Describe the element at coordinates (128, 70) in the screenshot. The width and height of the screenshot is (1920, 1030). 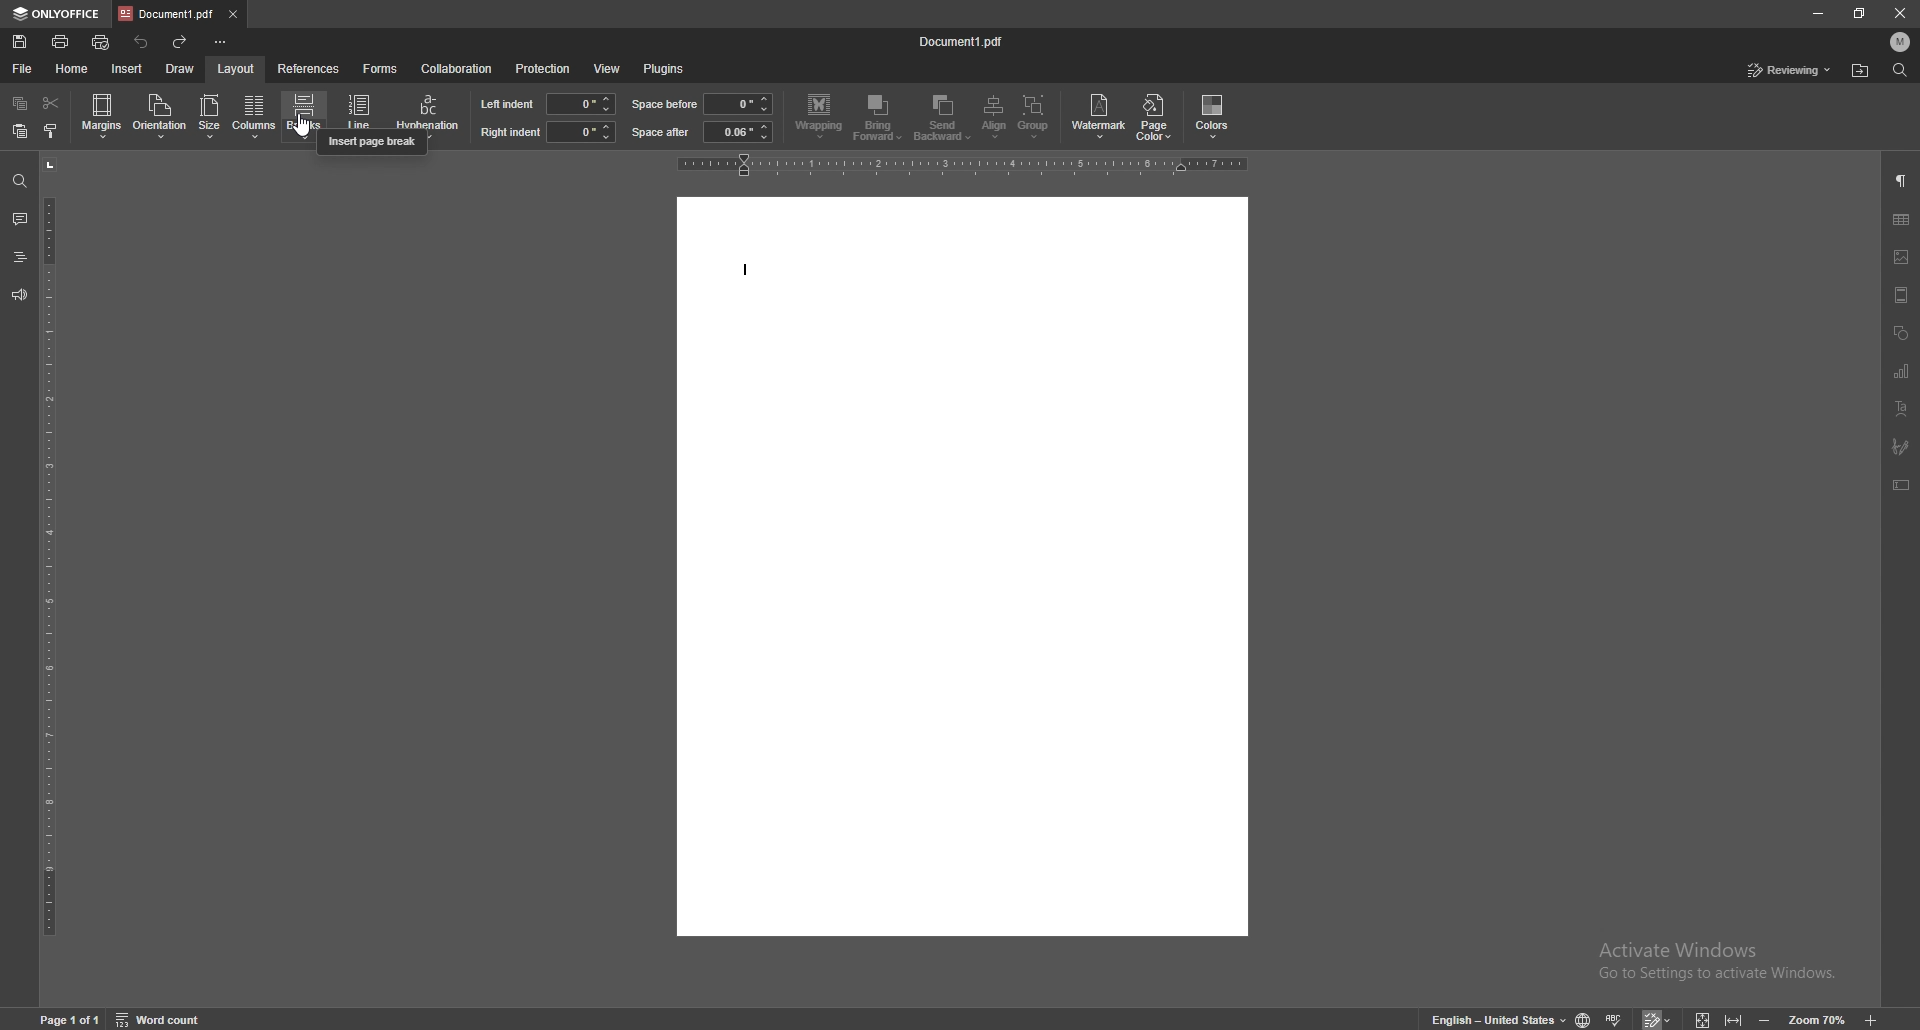
I see `insert` at that location.